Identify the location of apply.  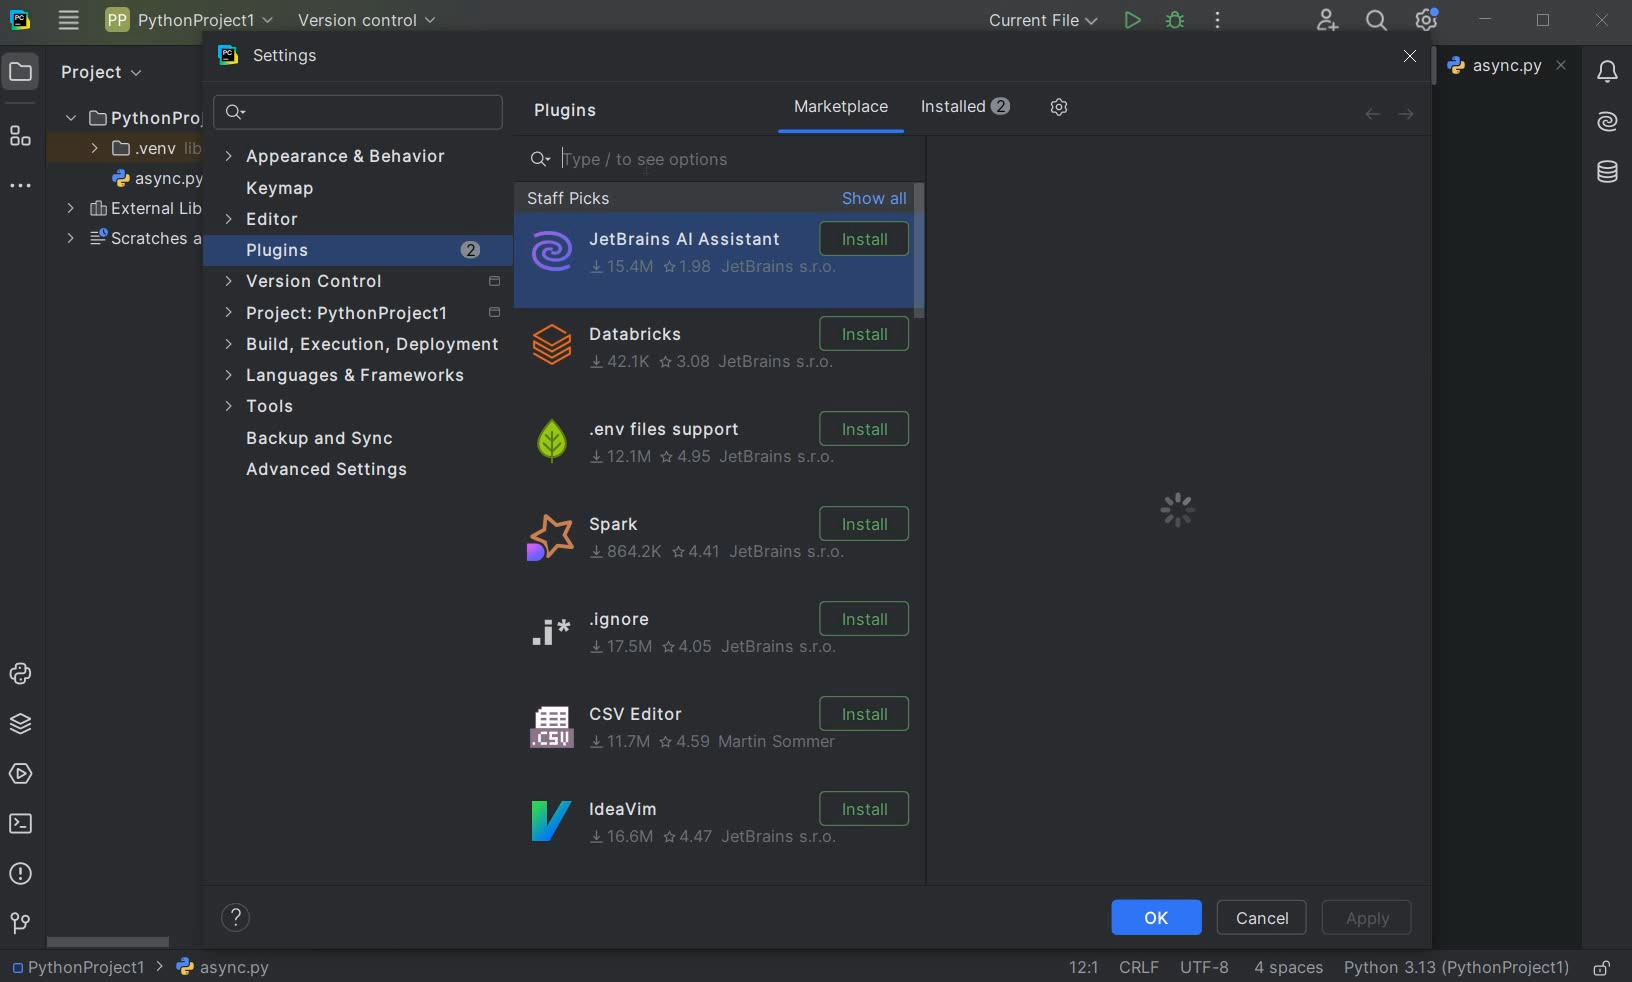
(1371, 916).